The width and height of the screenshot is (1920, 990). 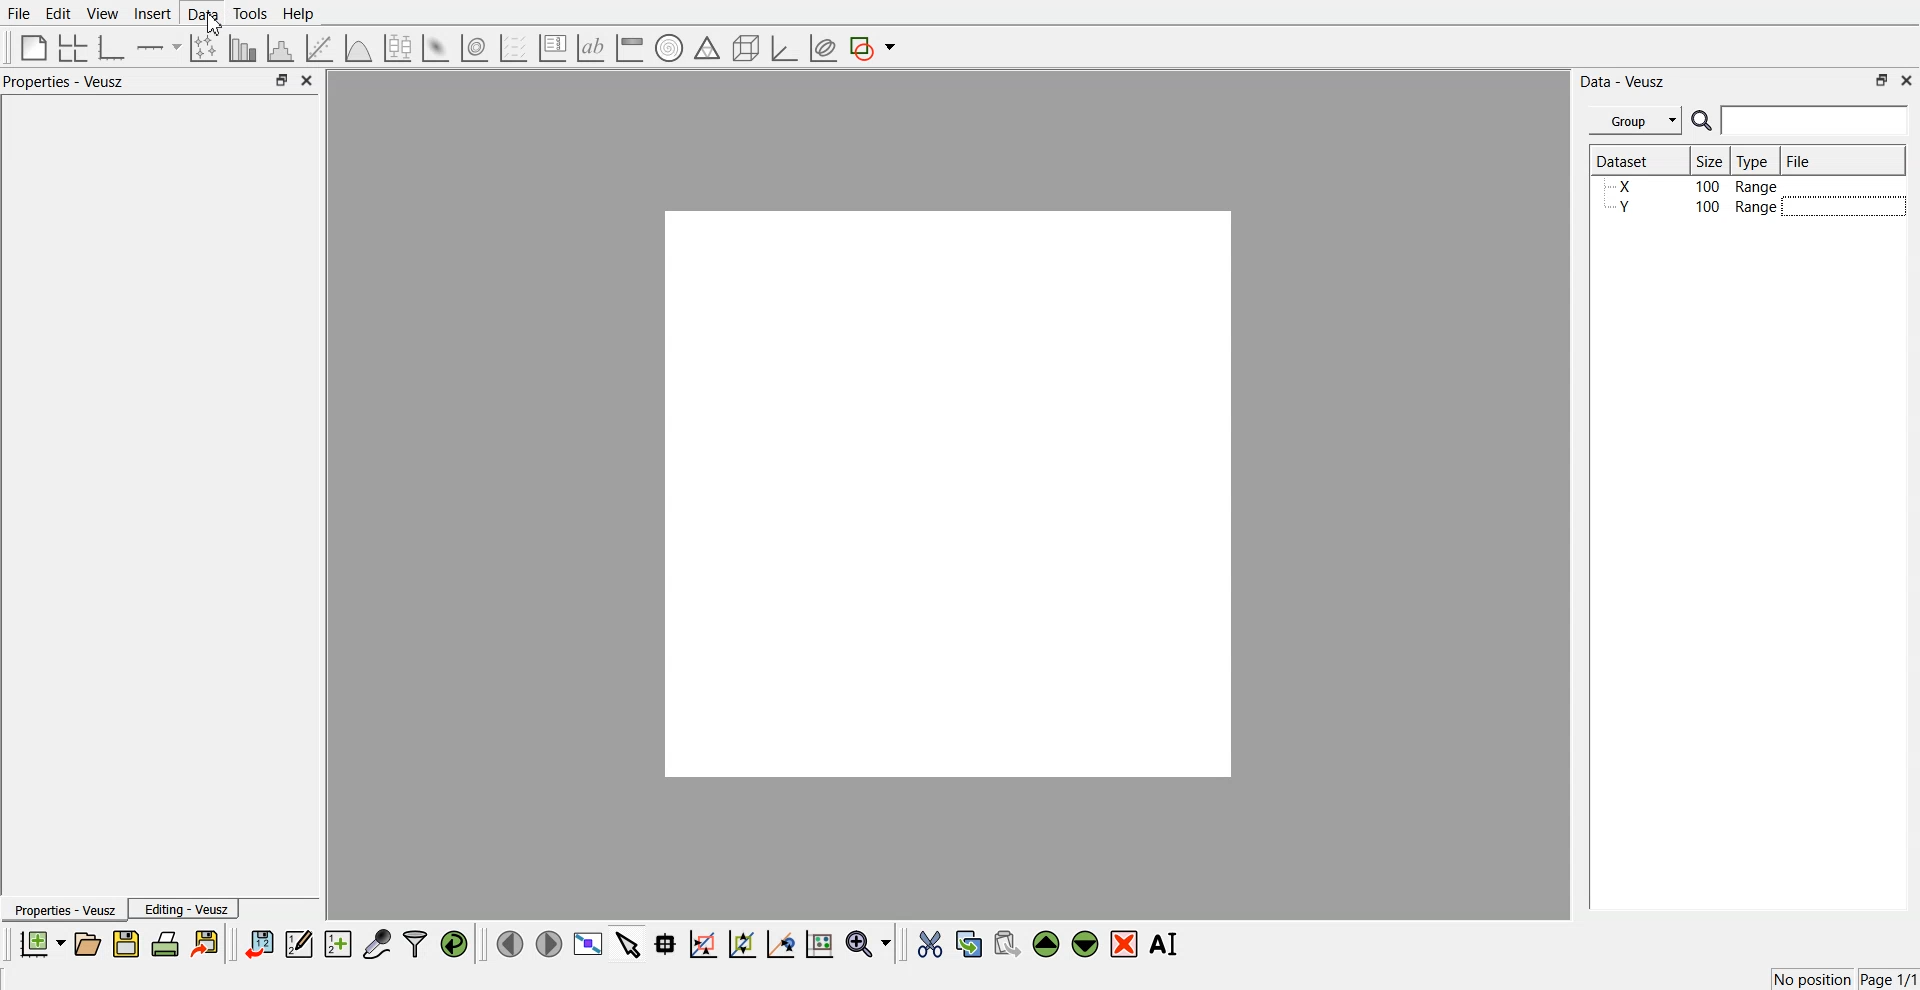 What do you see at coordinates (213, 24) in the screenshot?
I see `Cursor` at bounding box center [213, 24].